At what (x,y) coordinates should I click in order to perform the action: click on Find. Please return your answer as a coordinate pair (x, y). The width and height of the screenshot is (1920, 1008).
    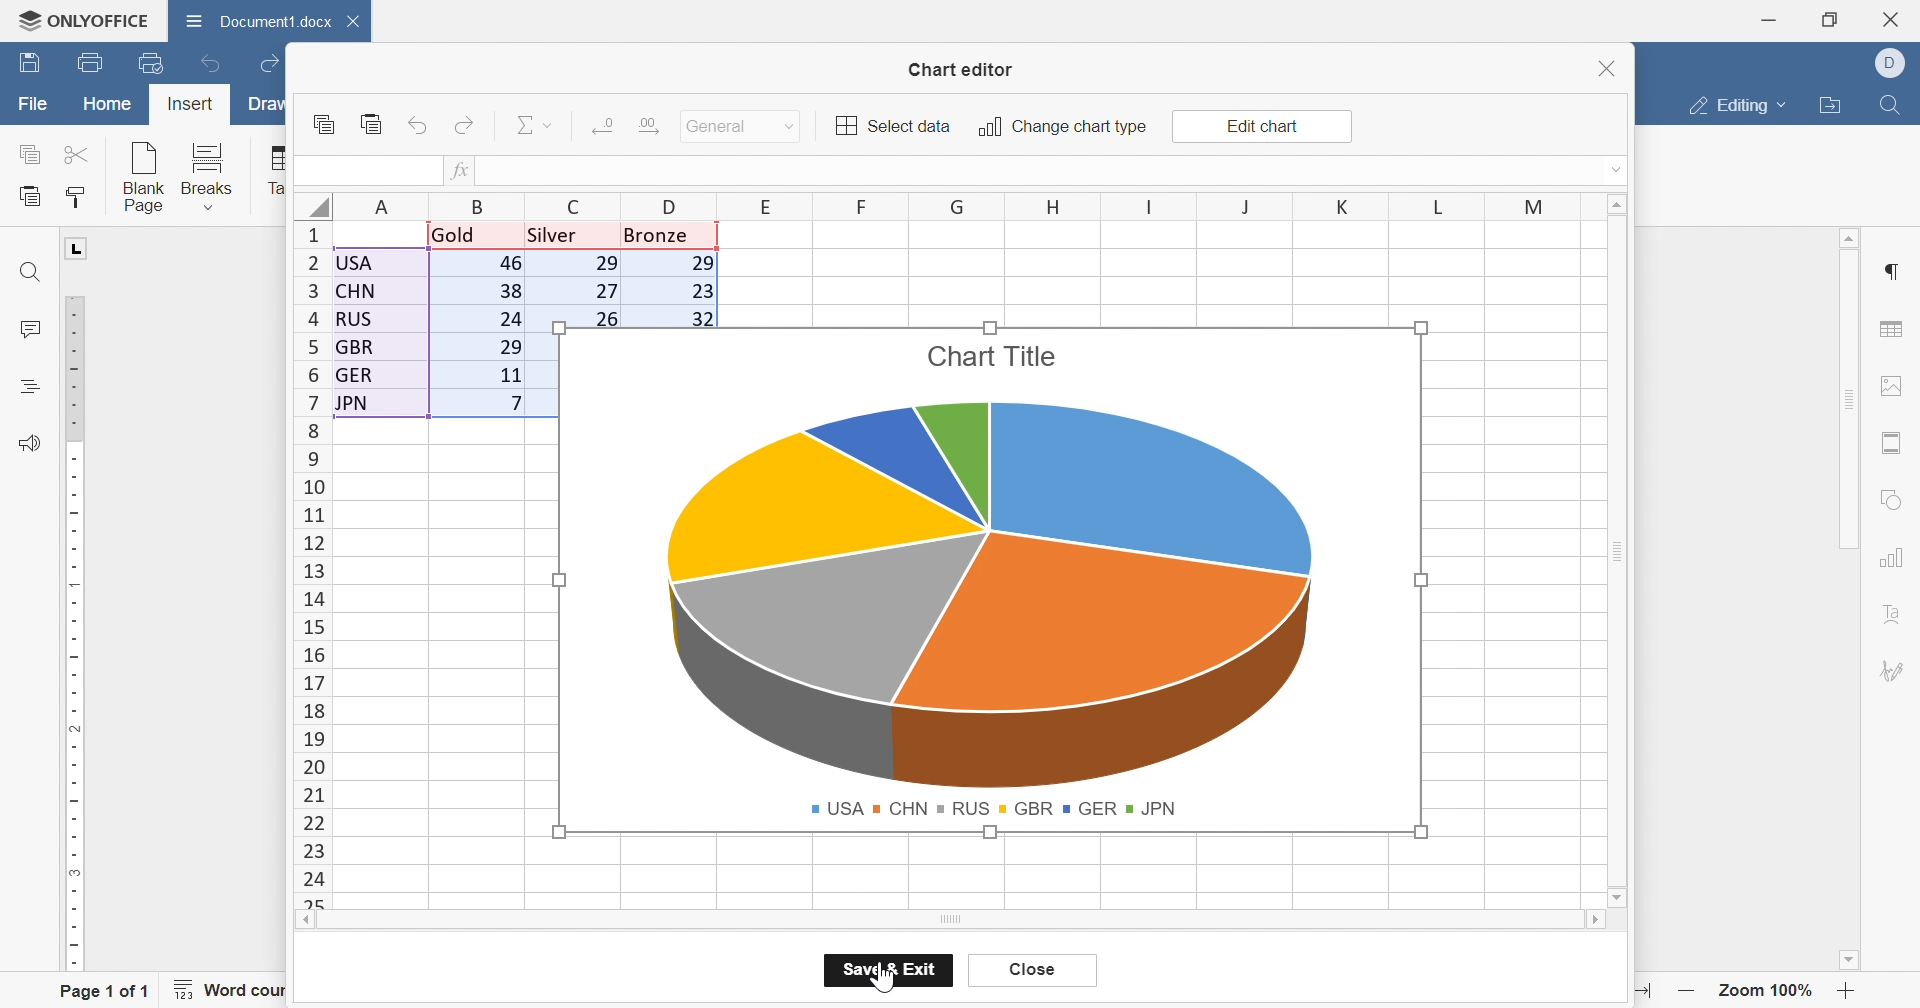
    Looking at the image, I should click on (30, 272).